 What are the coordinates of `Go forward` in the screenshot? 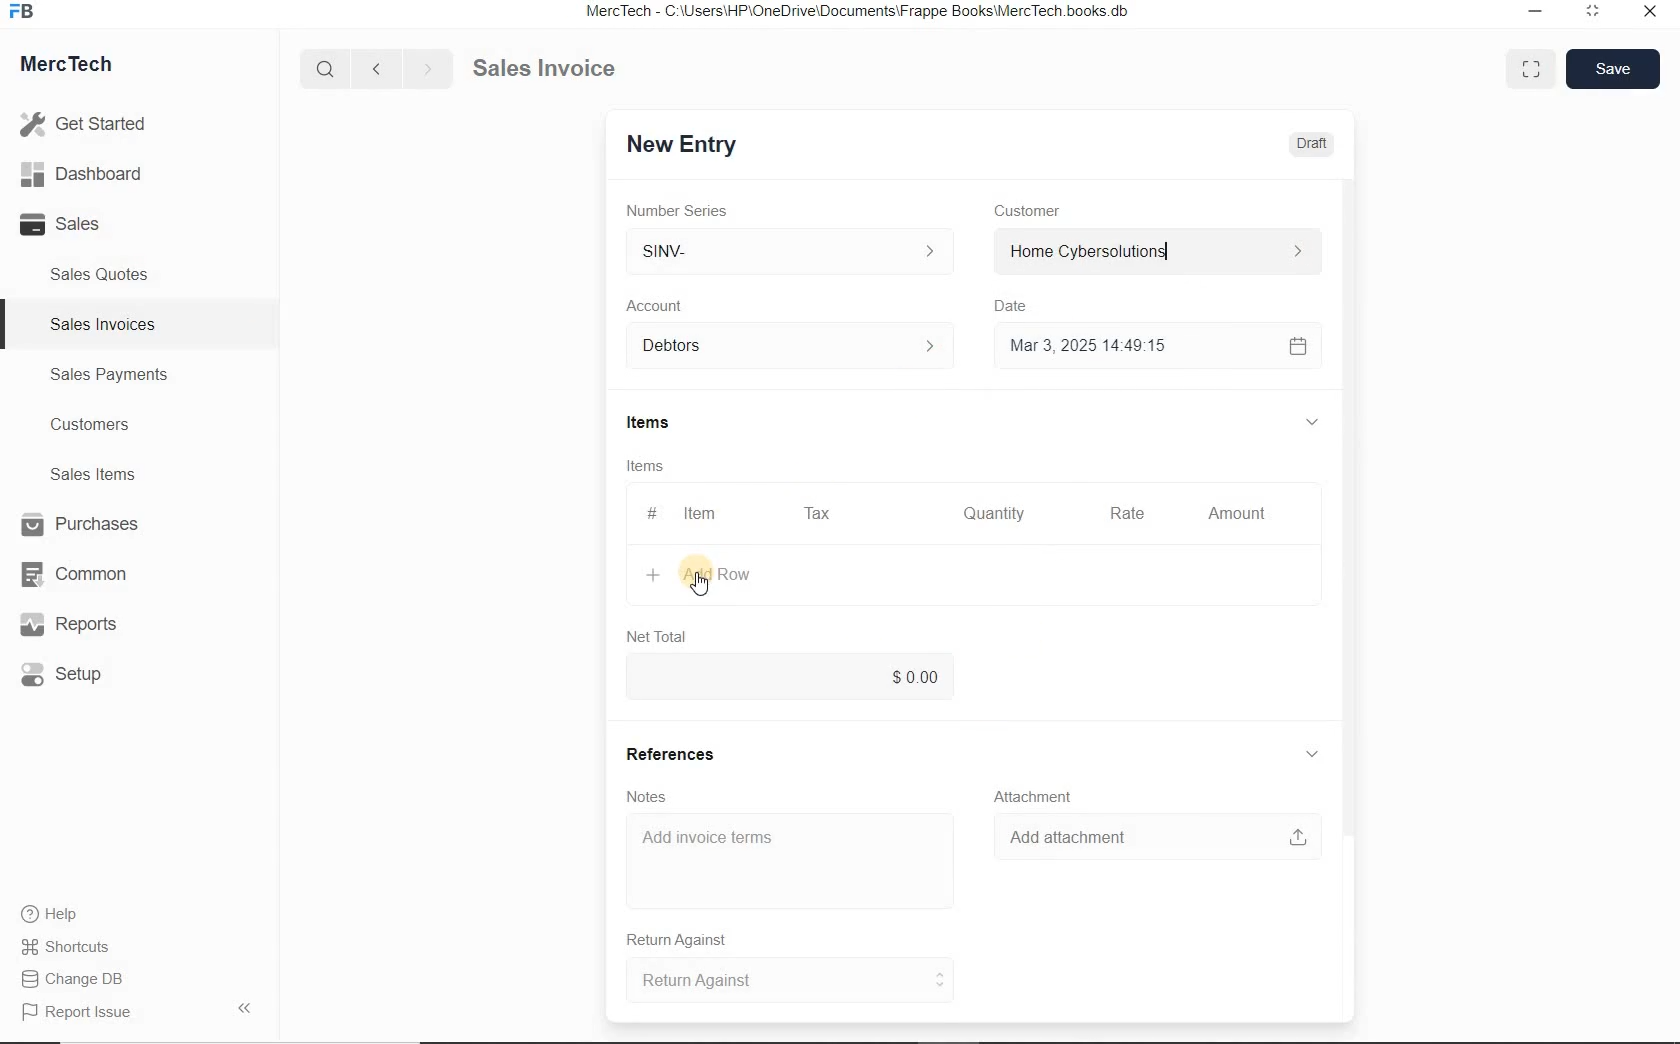 It's located at (427, 69).